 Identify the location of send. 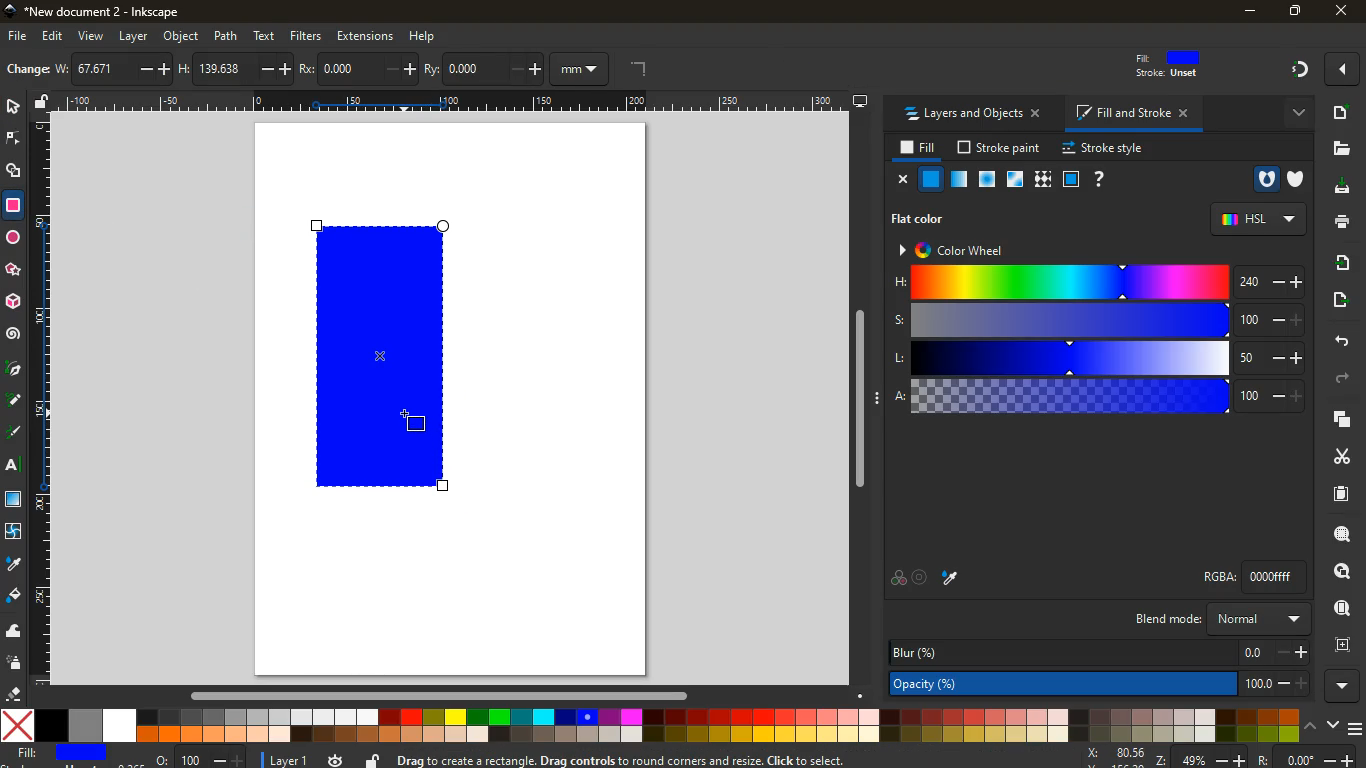
(1336, 301).